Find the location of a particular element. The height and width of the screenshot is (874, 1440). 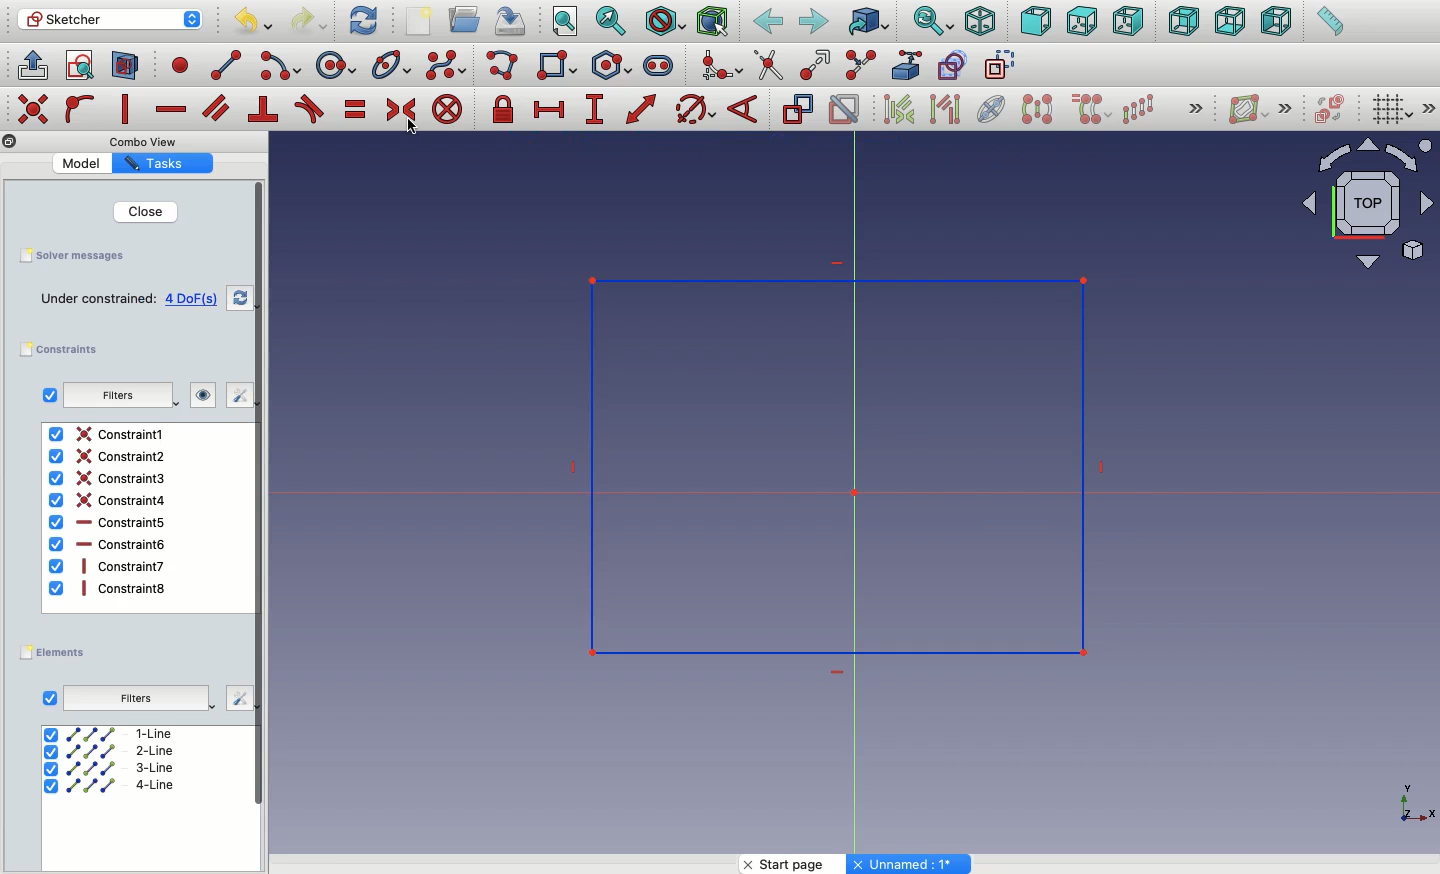

Top is located at coordinates (1081, 22).